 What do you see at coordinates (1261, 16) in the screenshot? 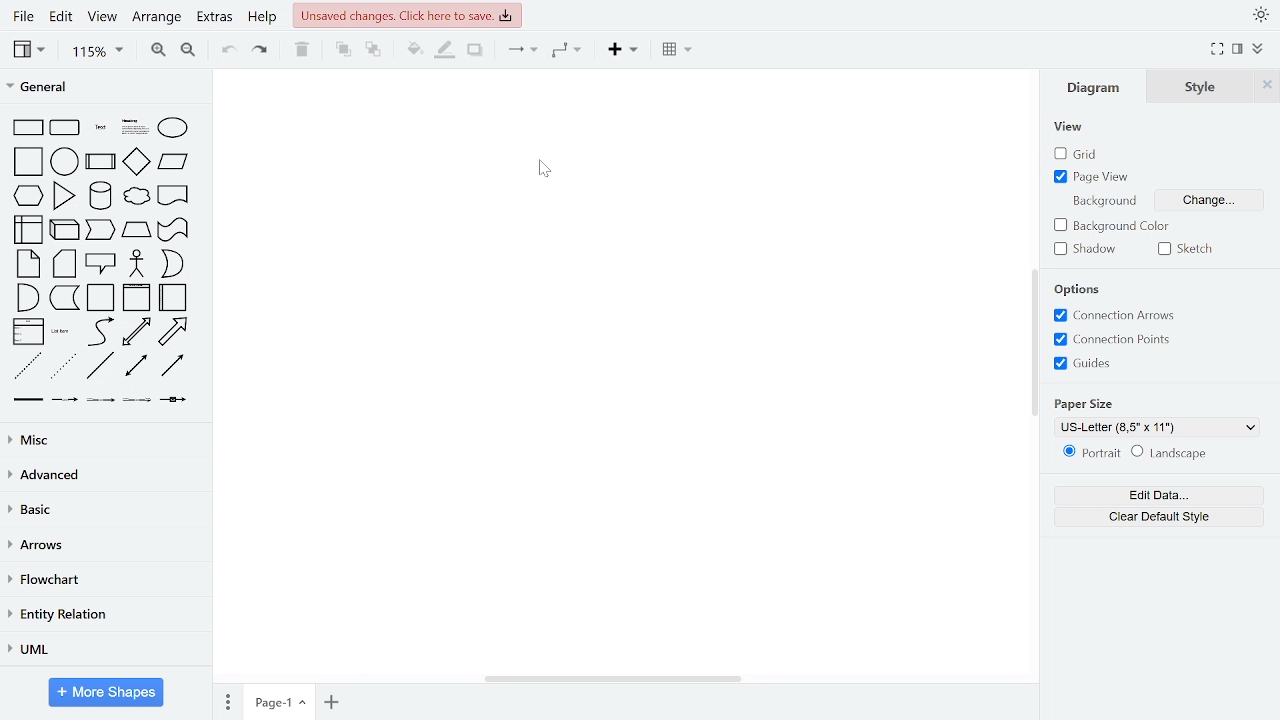
I see `appearence` at bounding box center [1261, 16].